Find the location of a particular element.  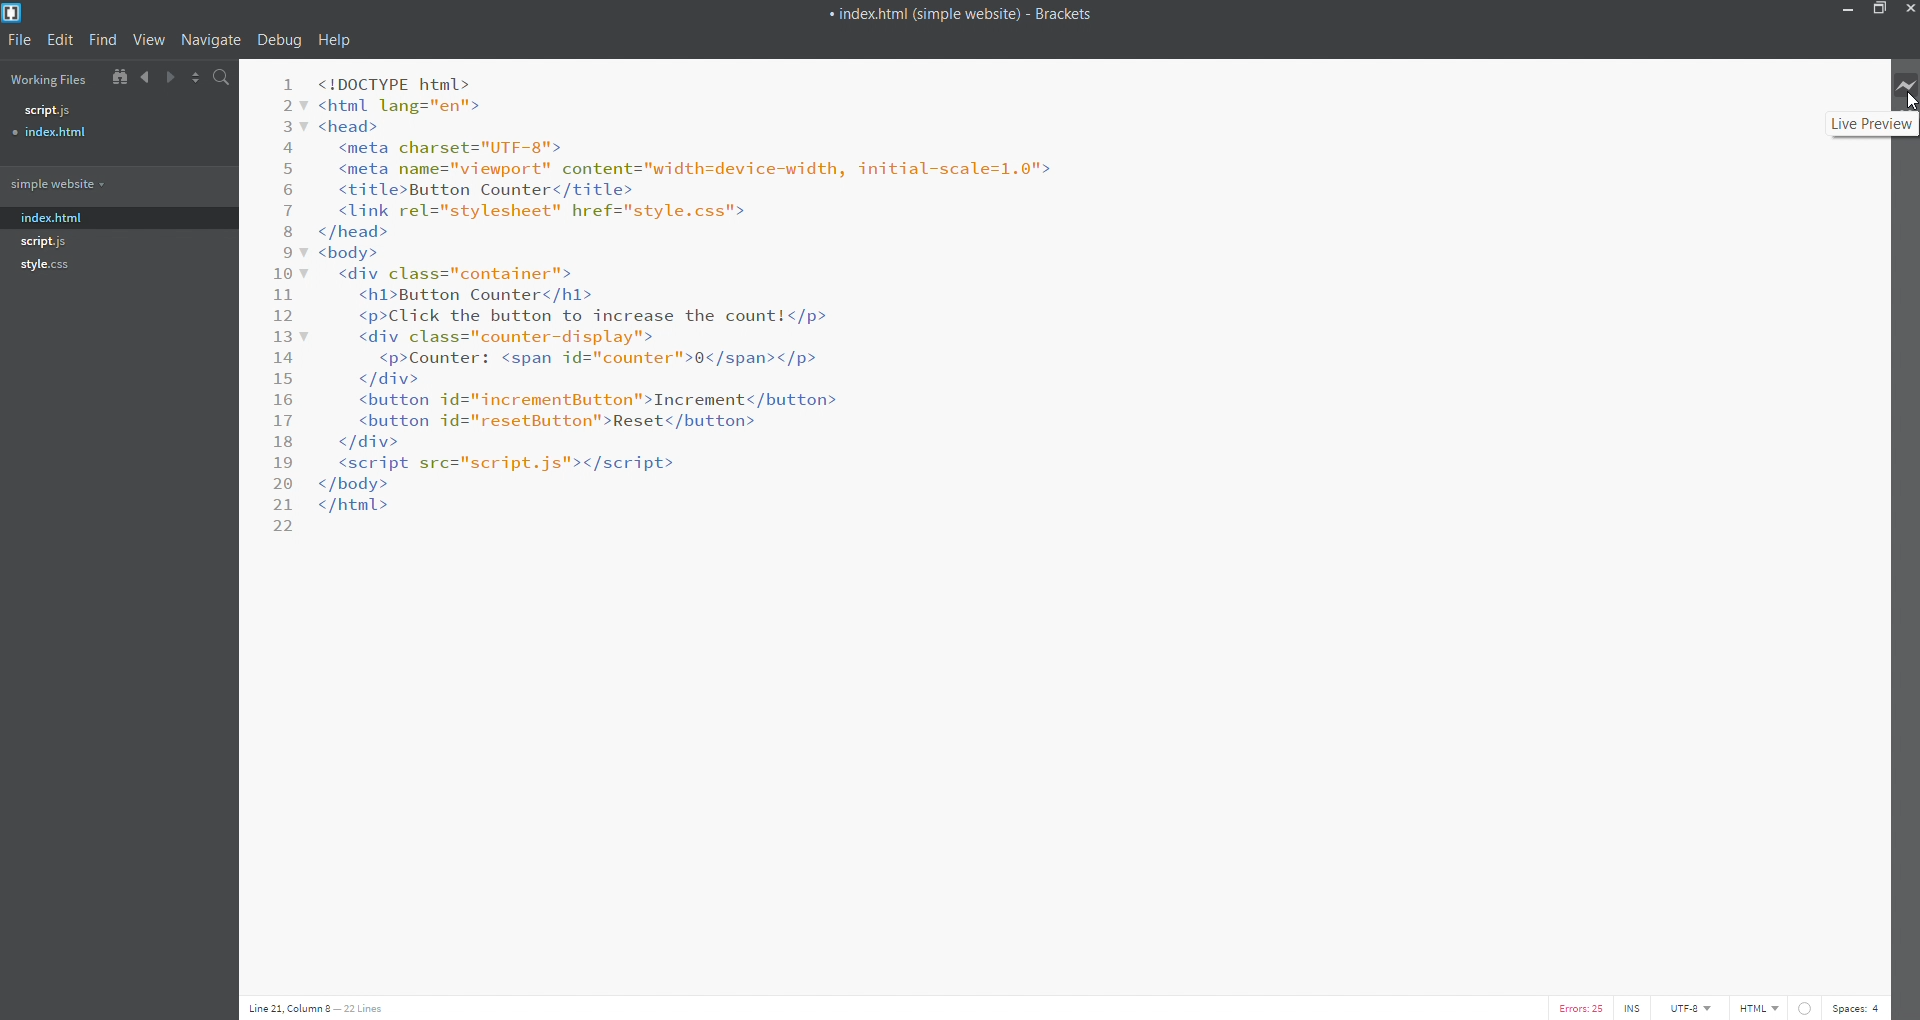

search is located at coordinates (220, 77).